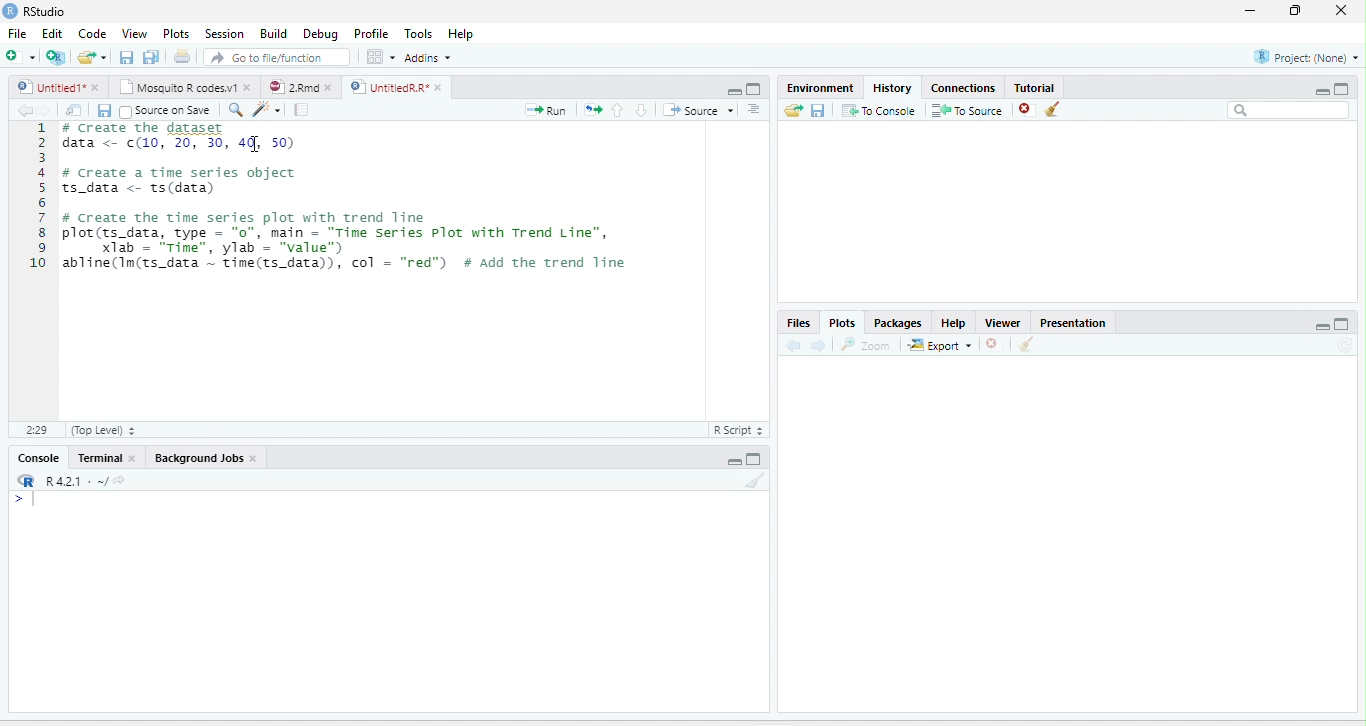 The width and height of the screenshot is (1366, 726). Describe the element at coordinates (18, 33) in the screenshot. I see `File` at that location.